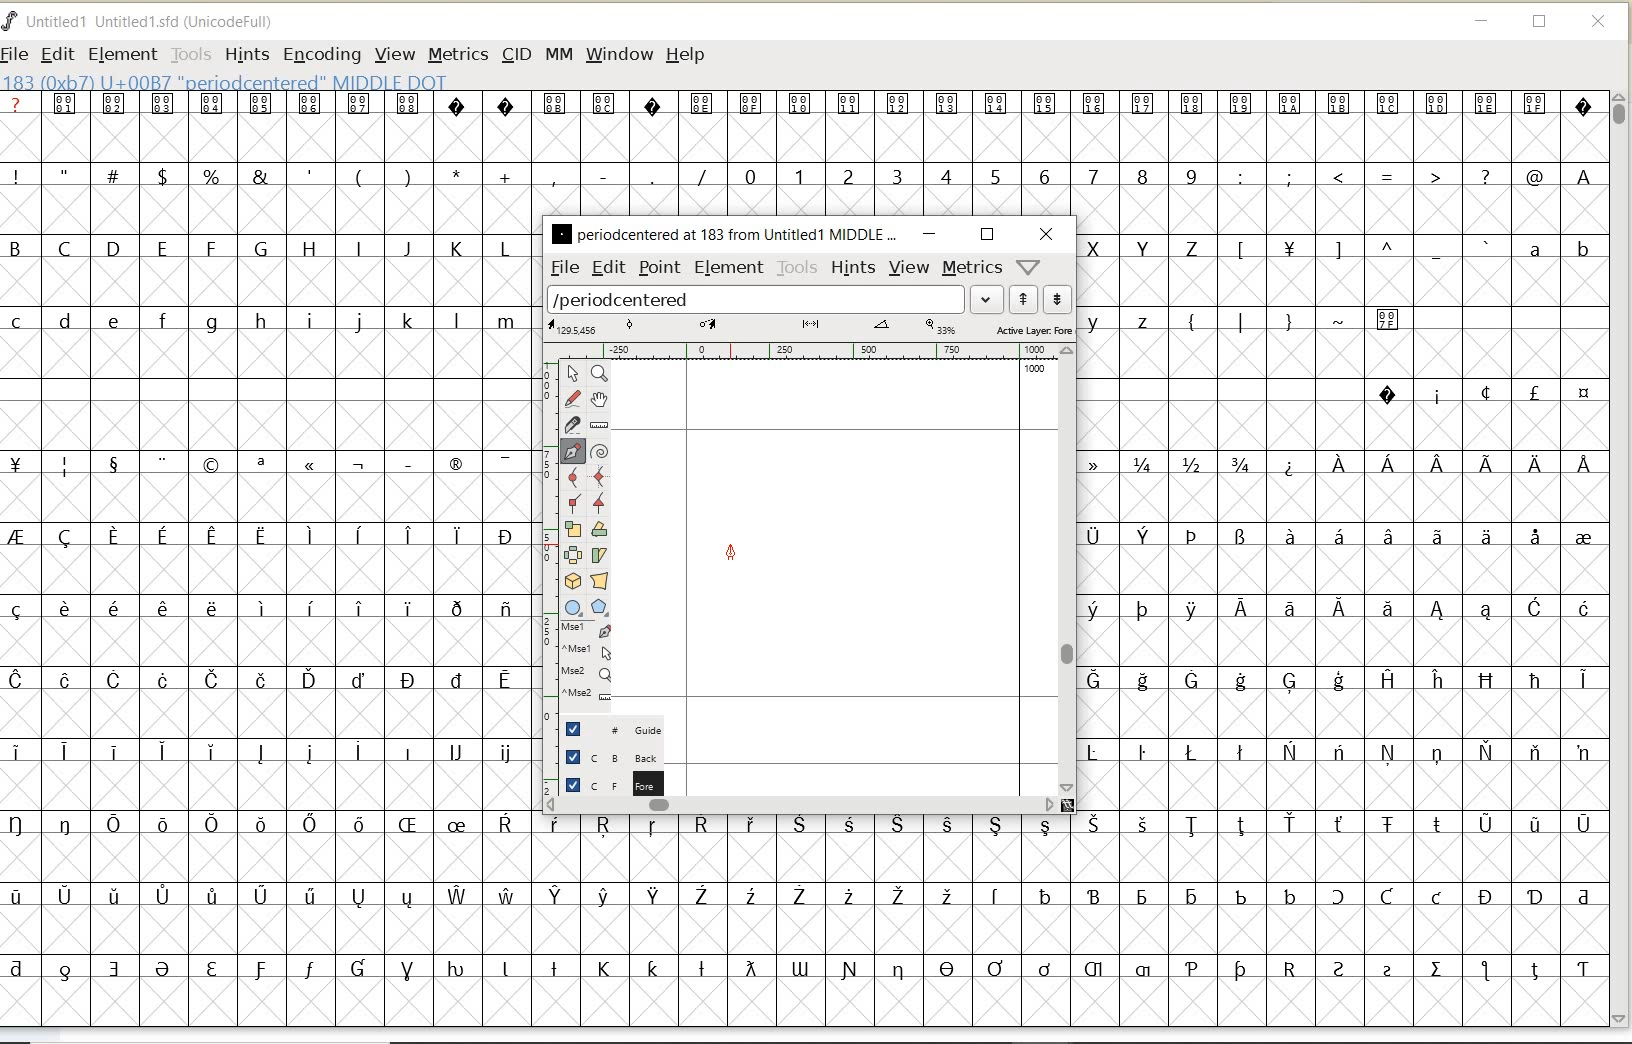 This screenshot has width=1632, height=1044. Describe the element at coordinates (987, 298) in the screenshot. I see `expand` at that location.